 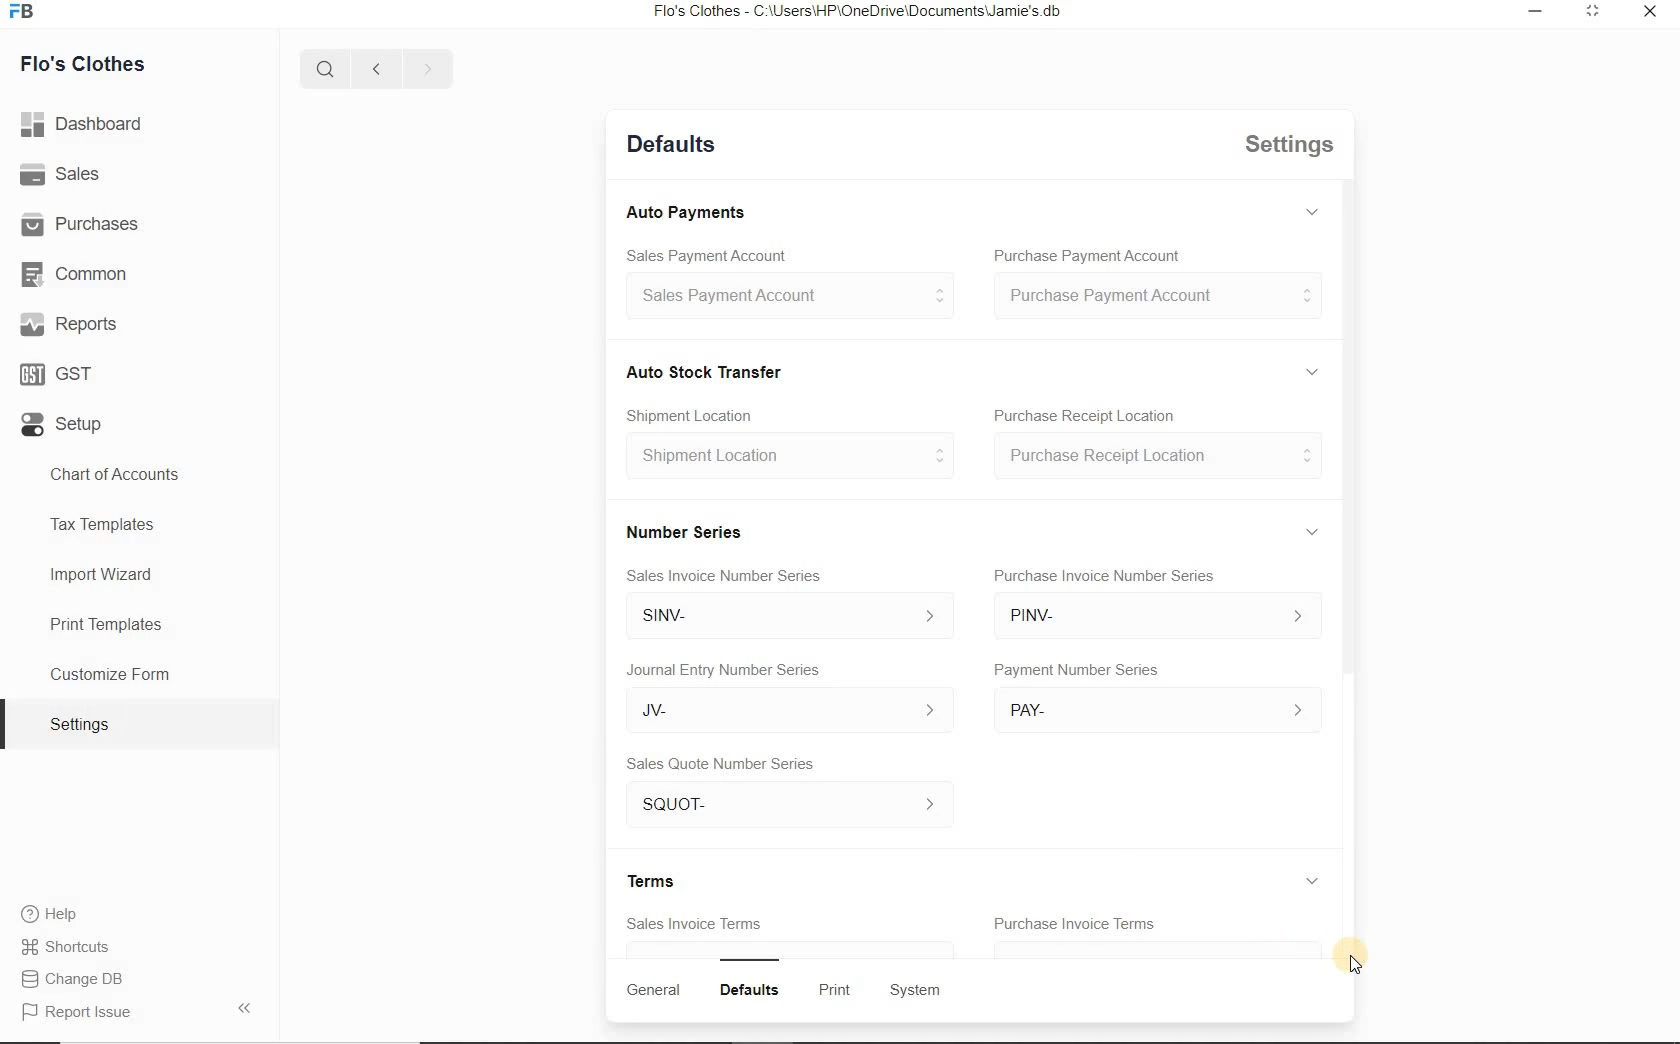 I want to click on Expand, so click(x=1308, y=298).